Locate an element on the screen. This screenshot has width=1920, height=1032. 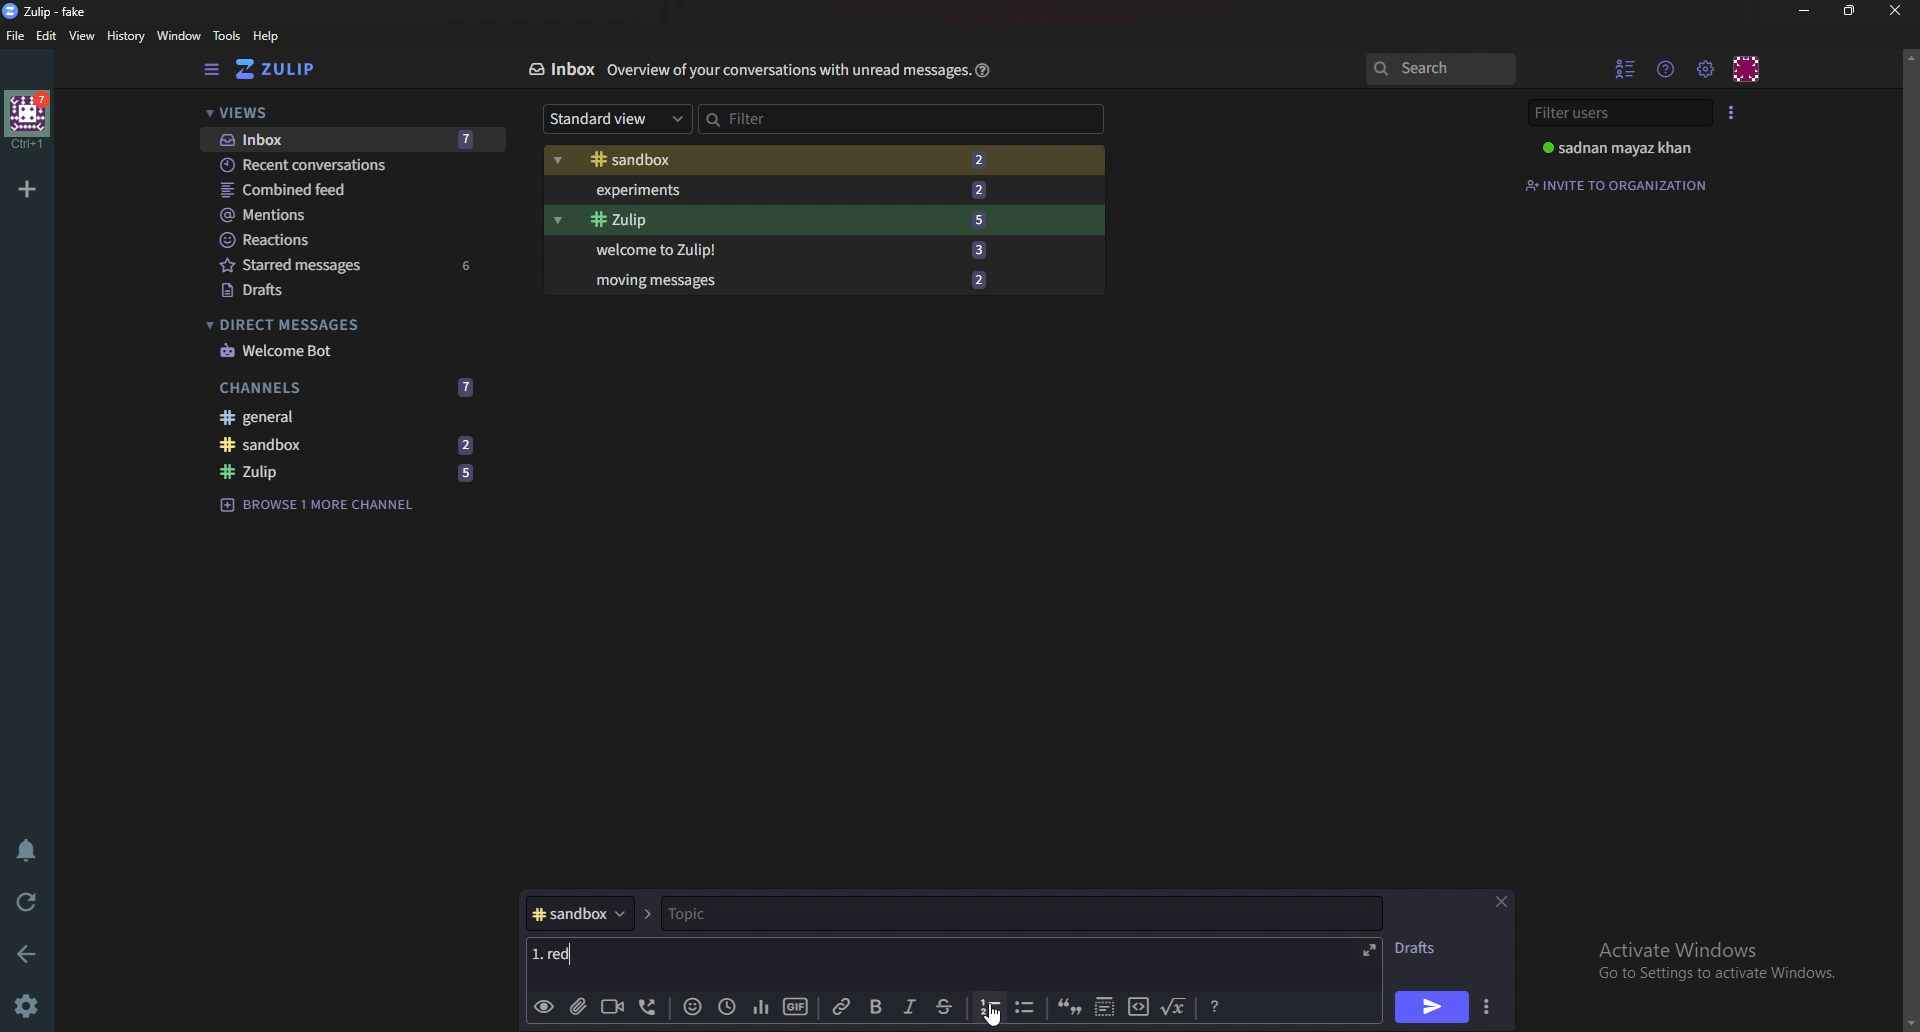
Filter is located at coordinates (789, 116).